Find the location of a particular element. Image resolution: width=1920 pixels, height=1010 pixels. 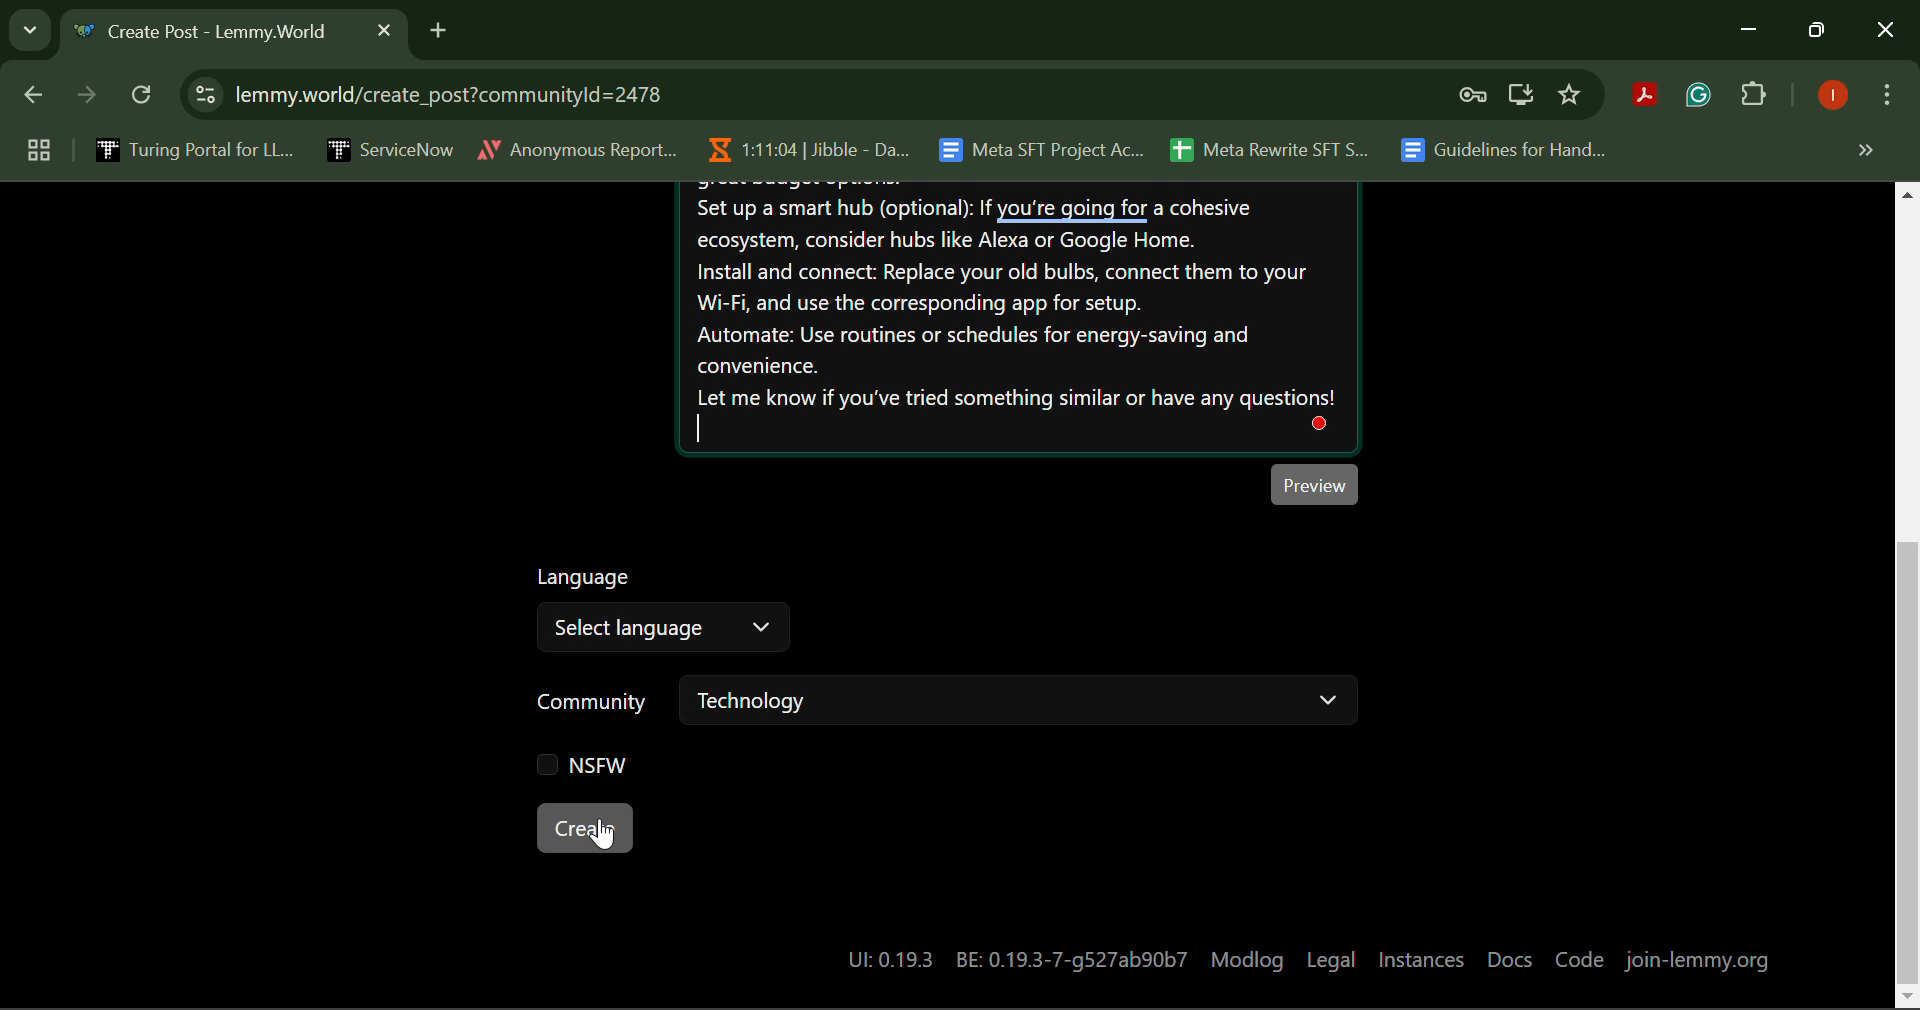

Cursor on Create Button  is located at coordinates (601, 832).